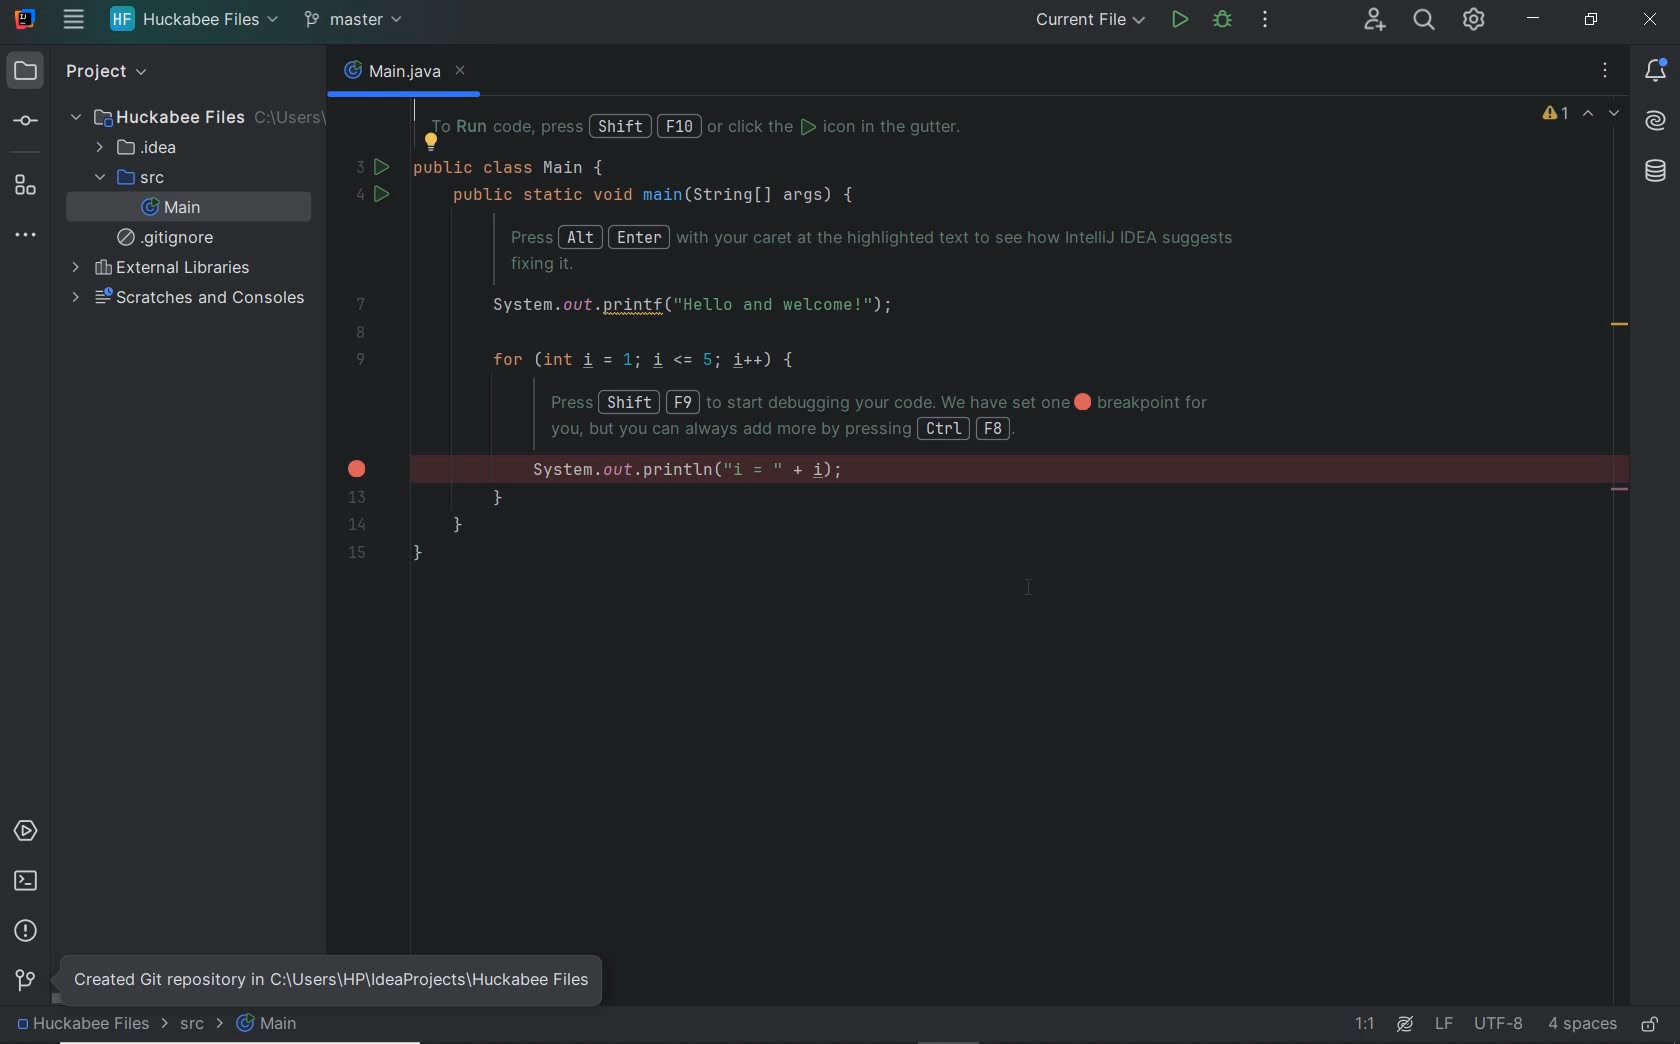 The width and height of the screenshot is (1680, 1044). Describe the element at coordinates (1425, 22) in the screenshot. I see `SEARCH EVERYWHERE` at that location.